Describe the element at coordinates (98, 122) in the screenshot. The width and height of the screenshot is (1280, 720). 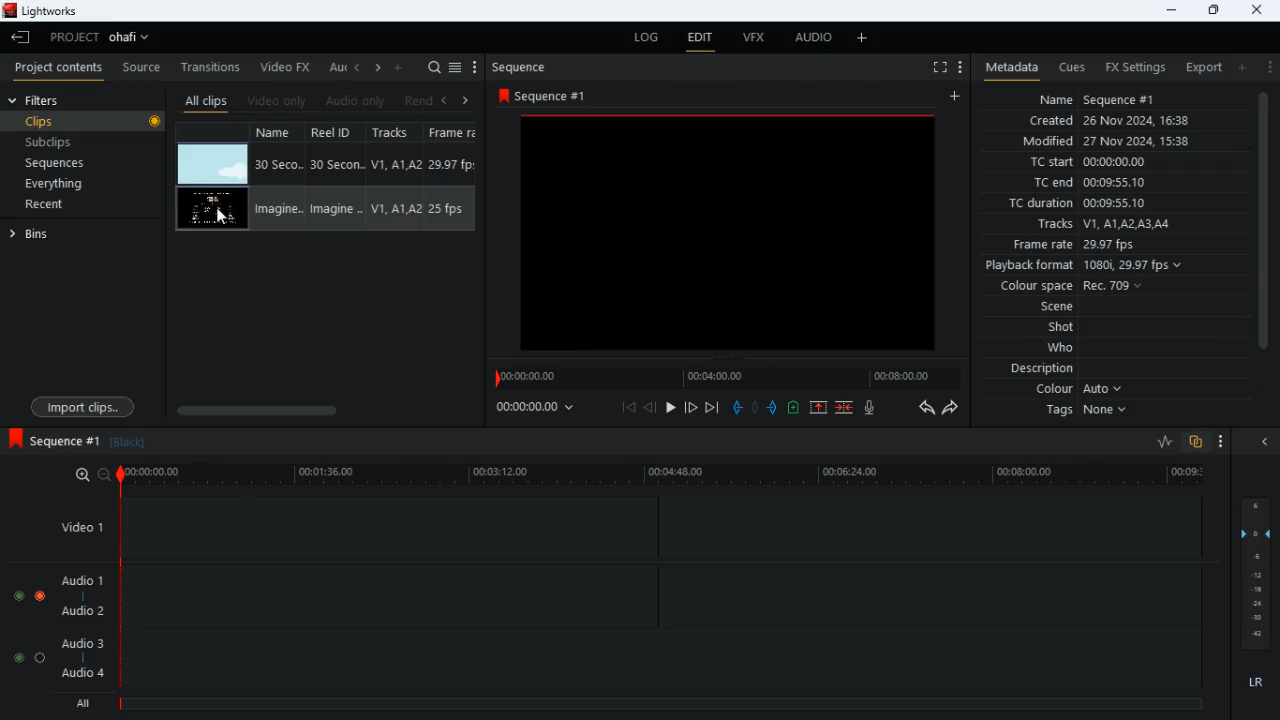
I see `clips` at that location.